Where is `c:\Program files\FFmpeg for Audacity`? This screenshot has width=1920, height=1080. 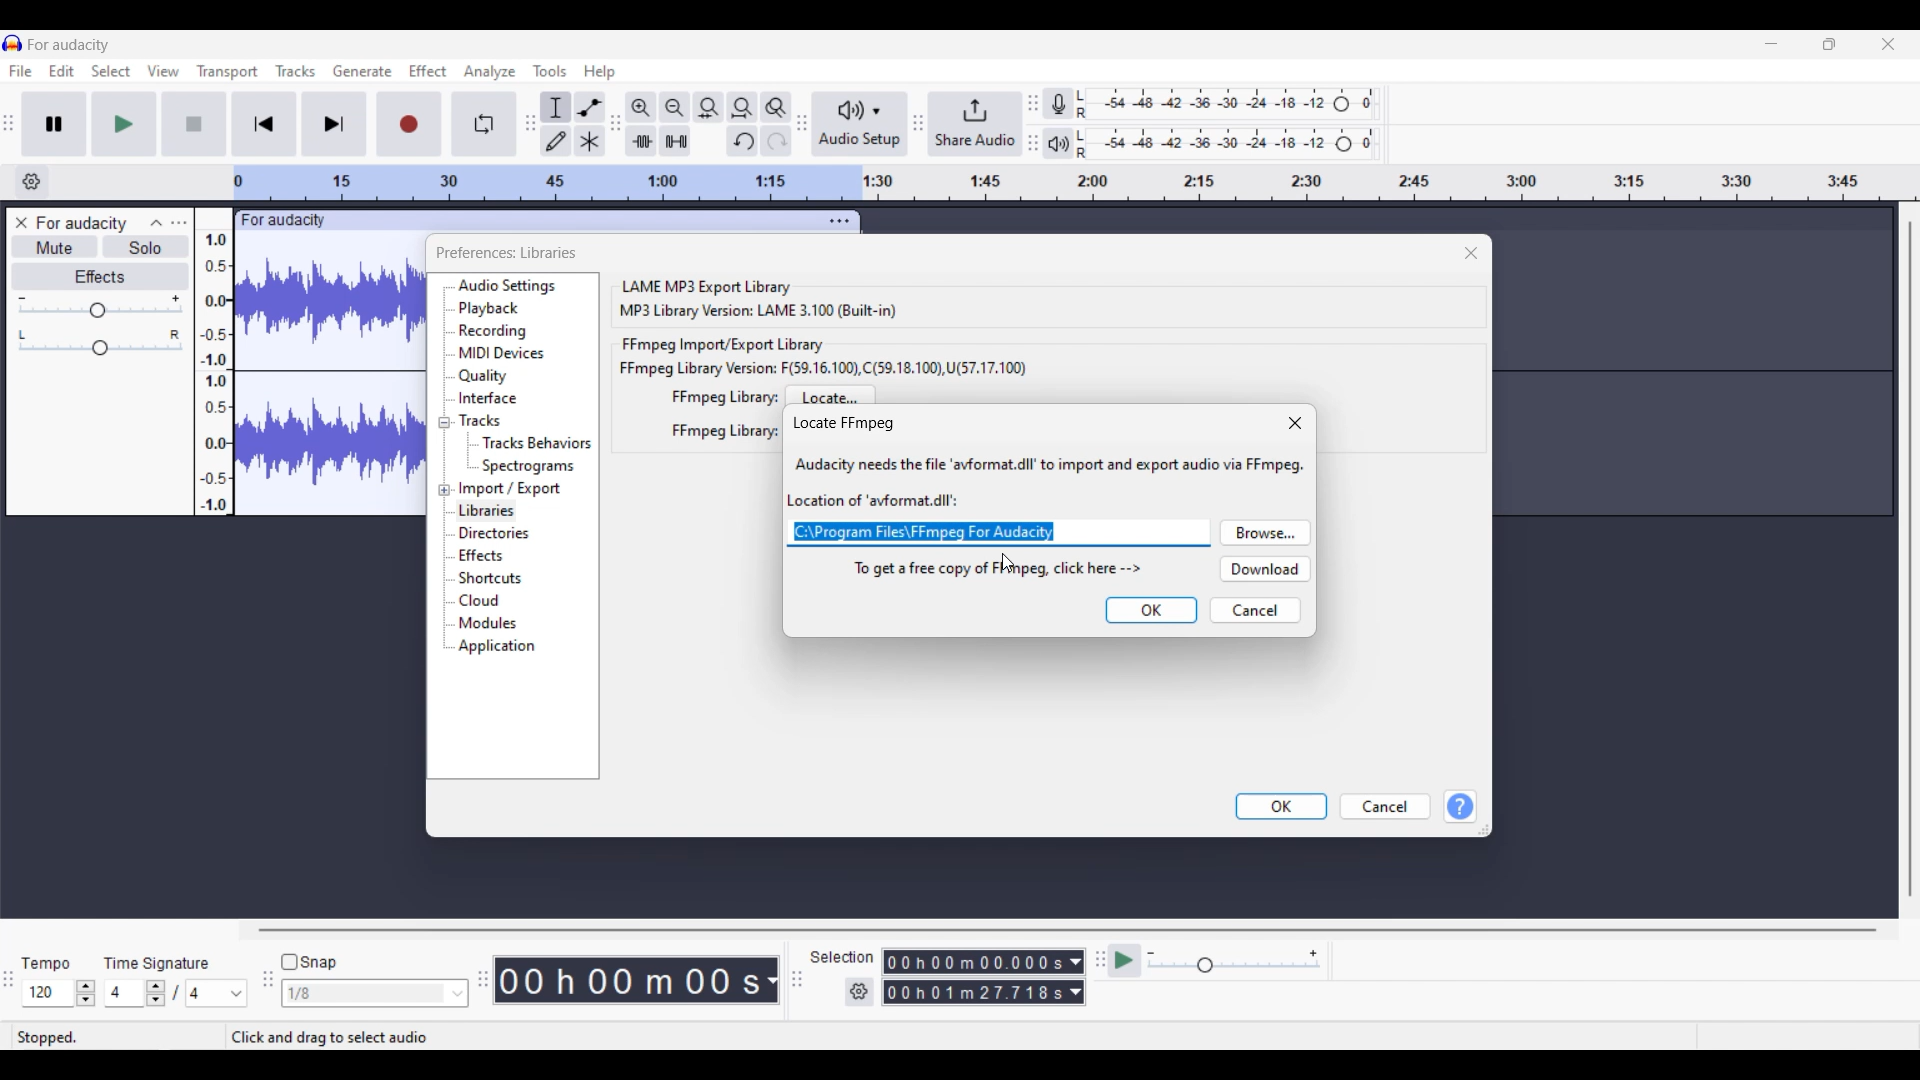 c:\Program files\FFmpeg for Audacity is located at coordinates (999, 532).